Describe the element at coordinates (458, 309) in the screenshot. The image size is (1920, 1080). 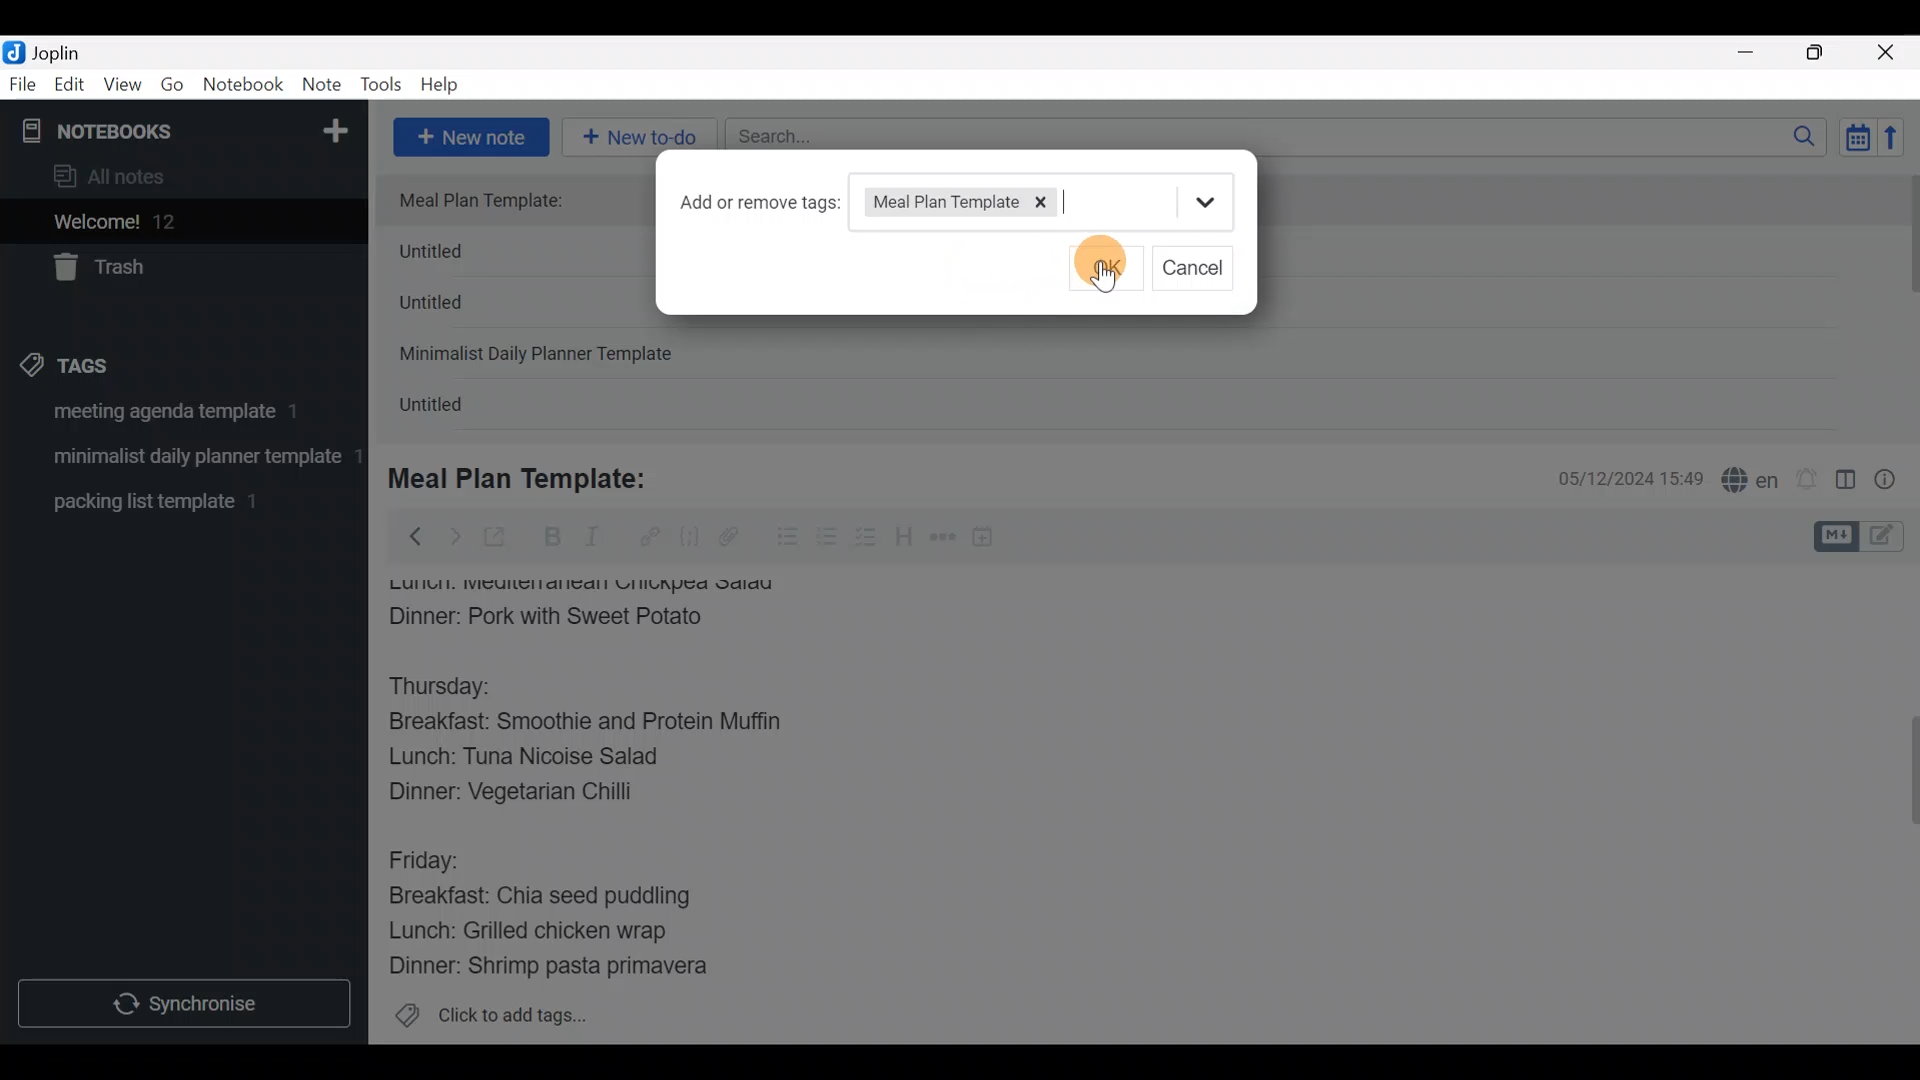
I see `Untitled` at that location.